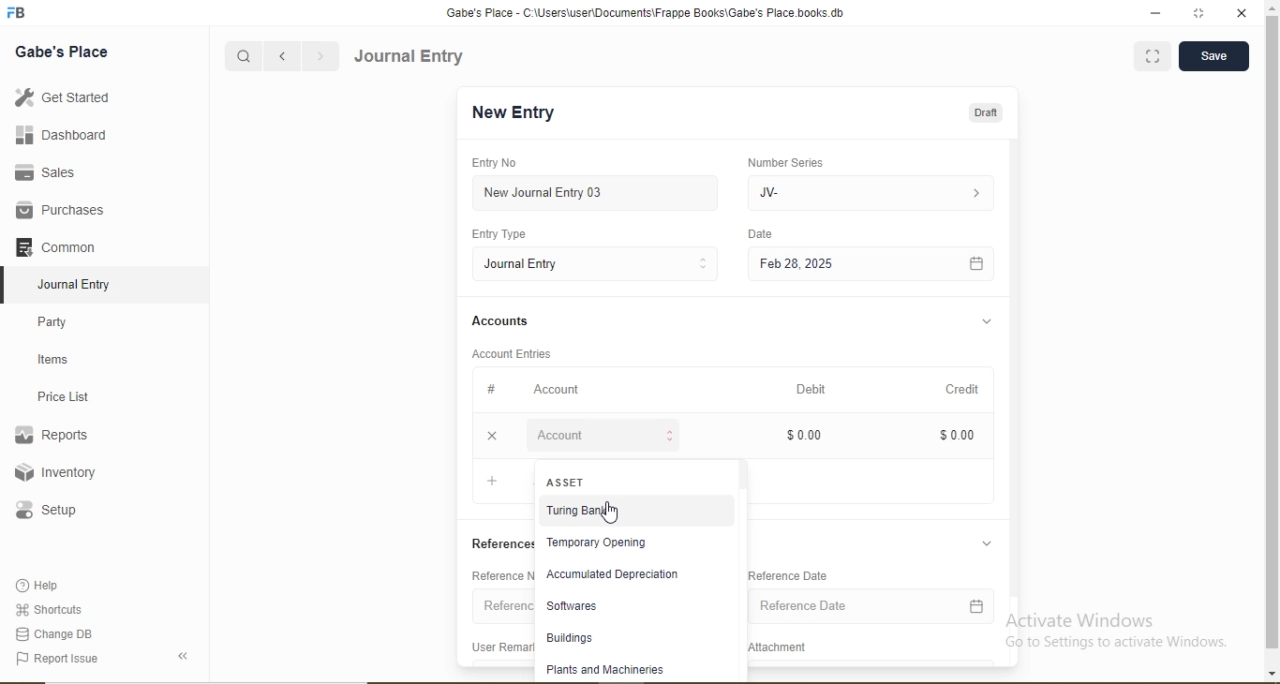 The image size is (1280, 684). I want to click on scroll up, so click(1270, 8).